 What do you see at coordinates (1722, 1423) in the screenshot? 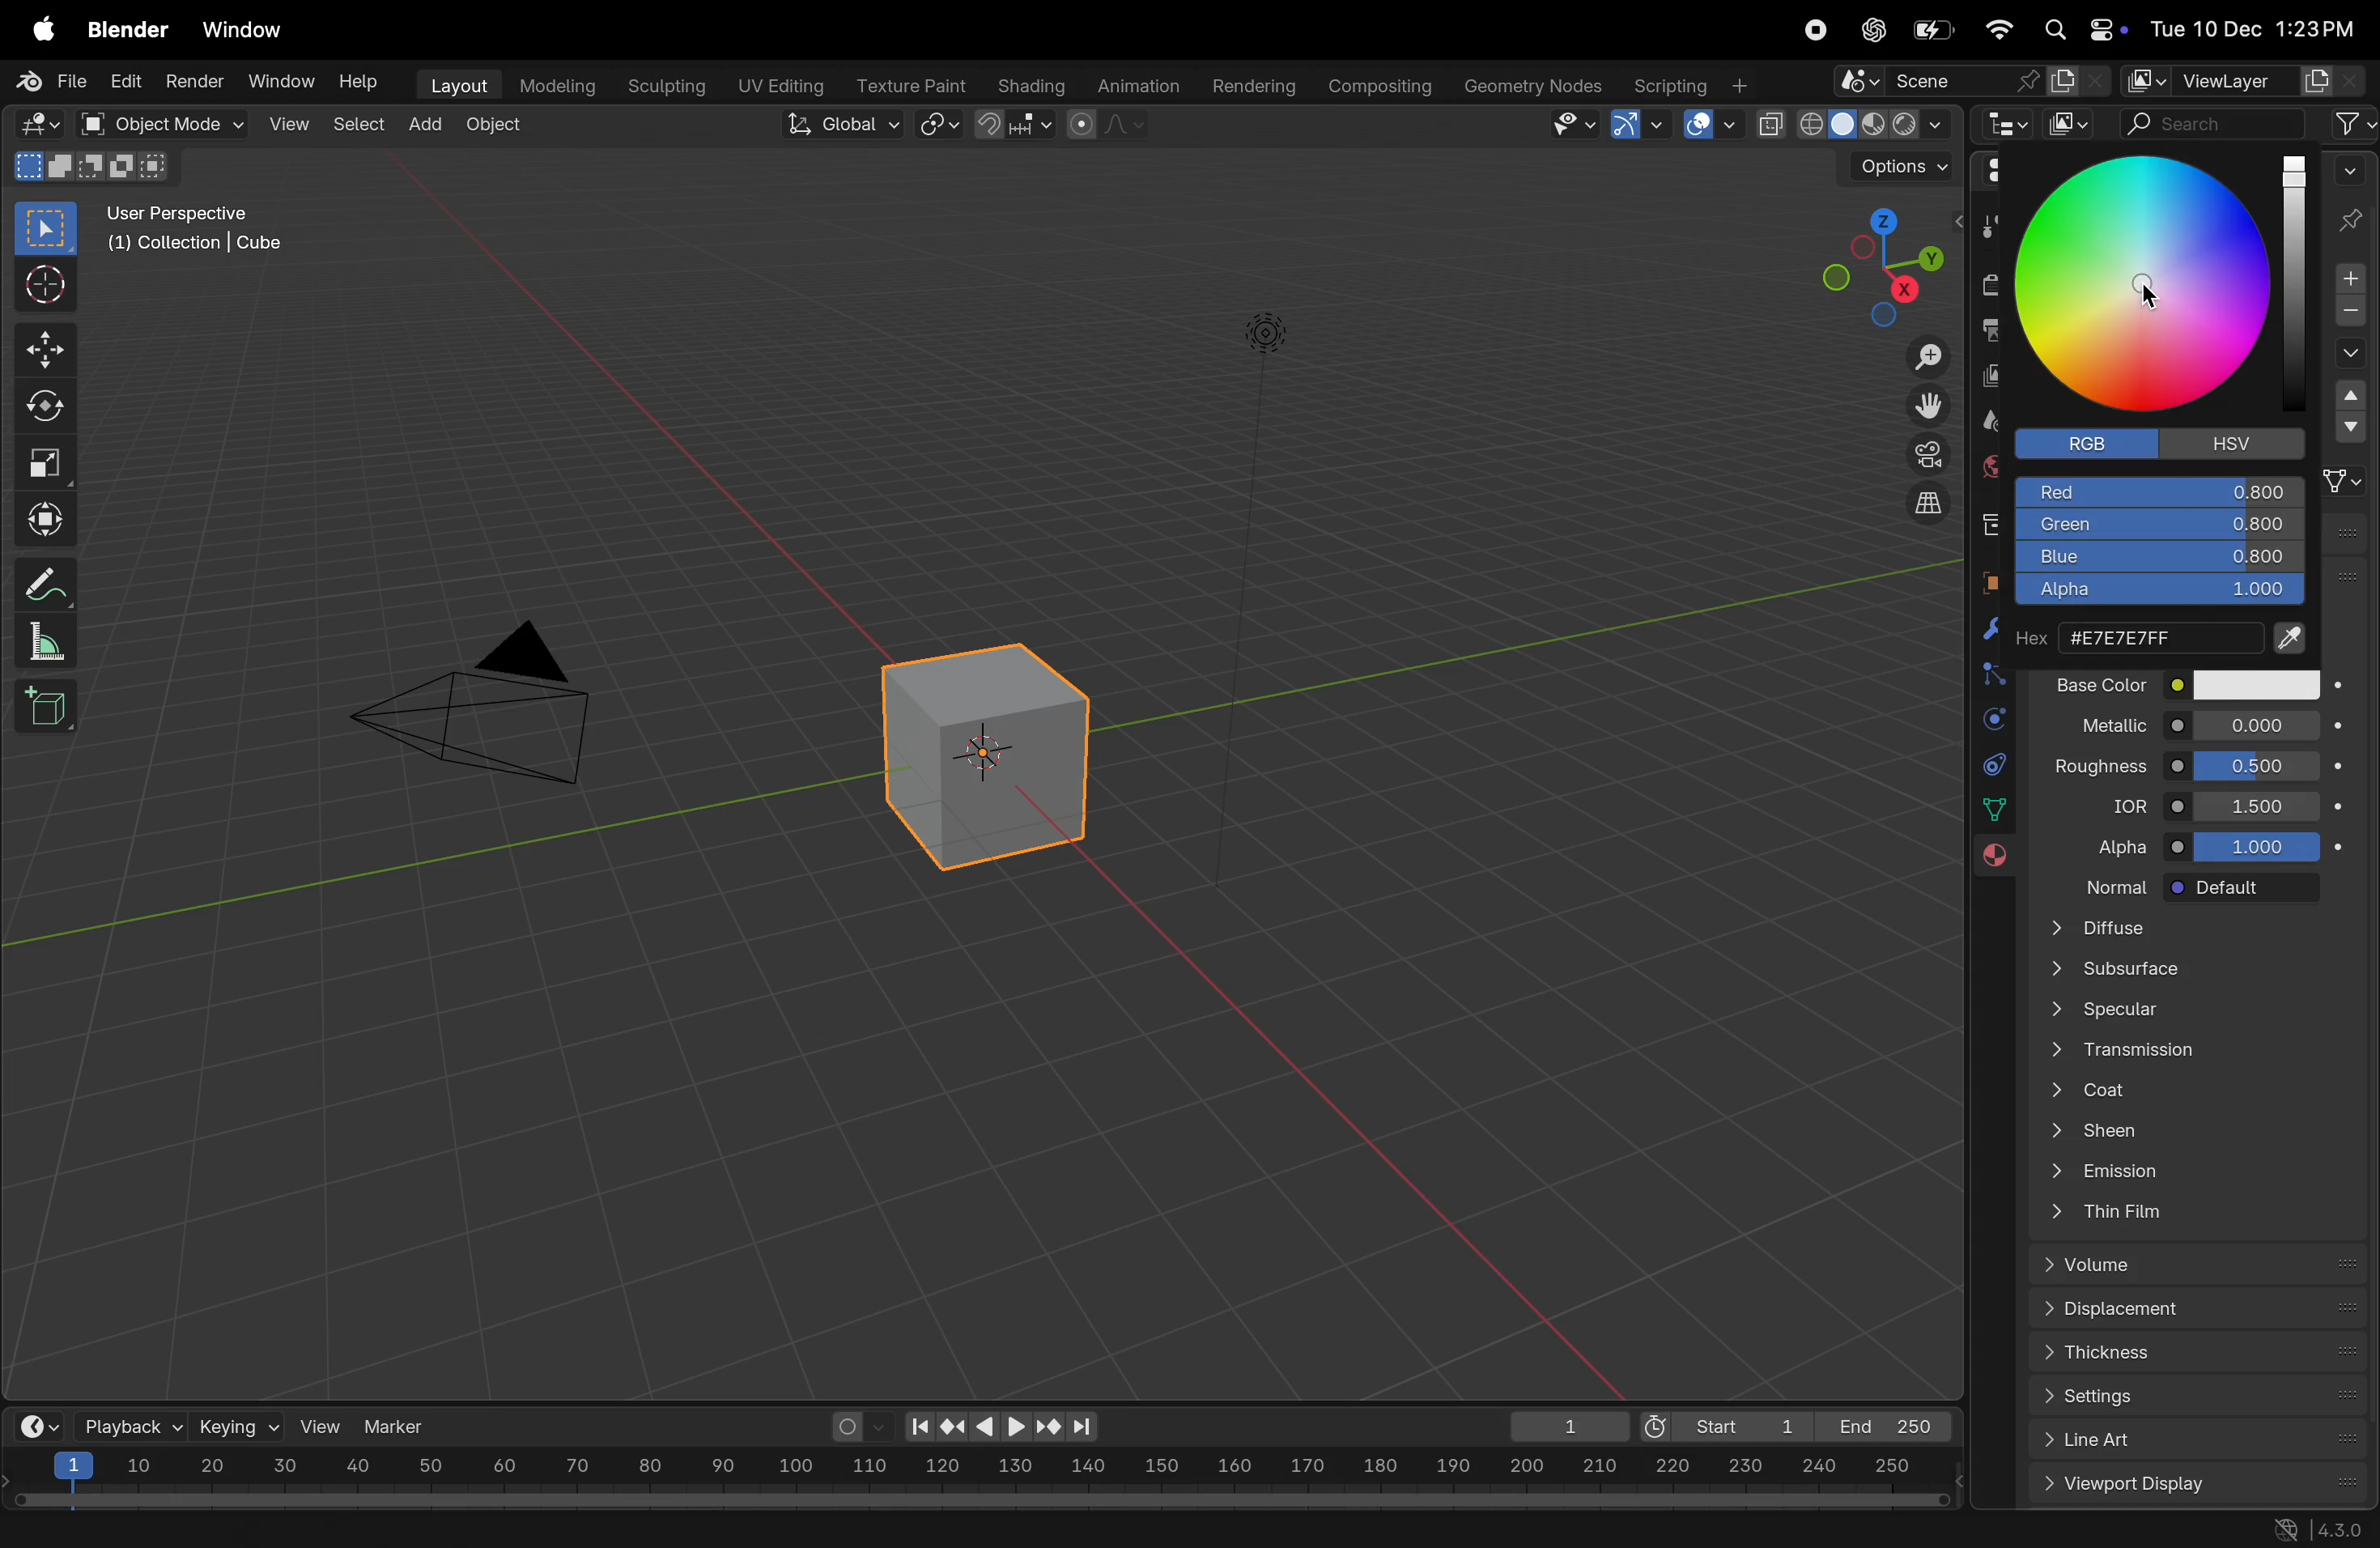
I see `Start 1` at bounding box center [1722, 1423].